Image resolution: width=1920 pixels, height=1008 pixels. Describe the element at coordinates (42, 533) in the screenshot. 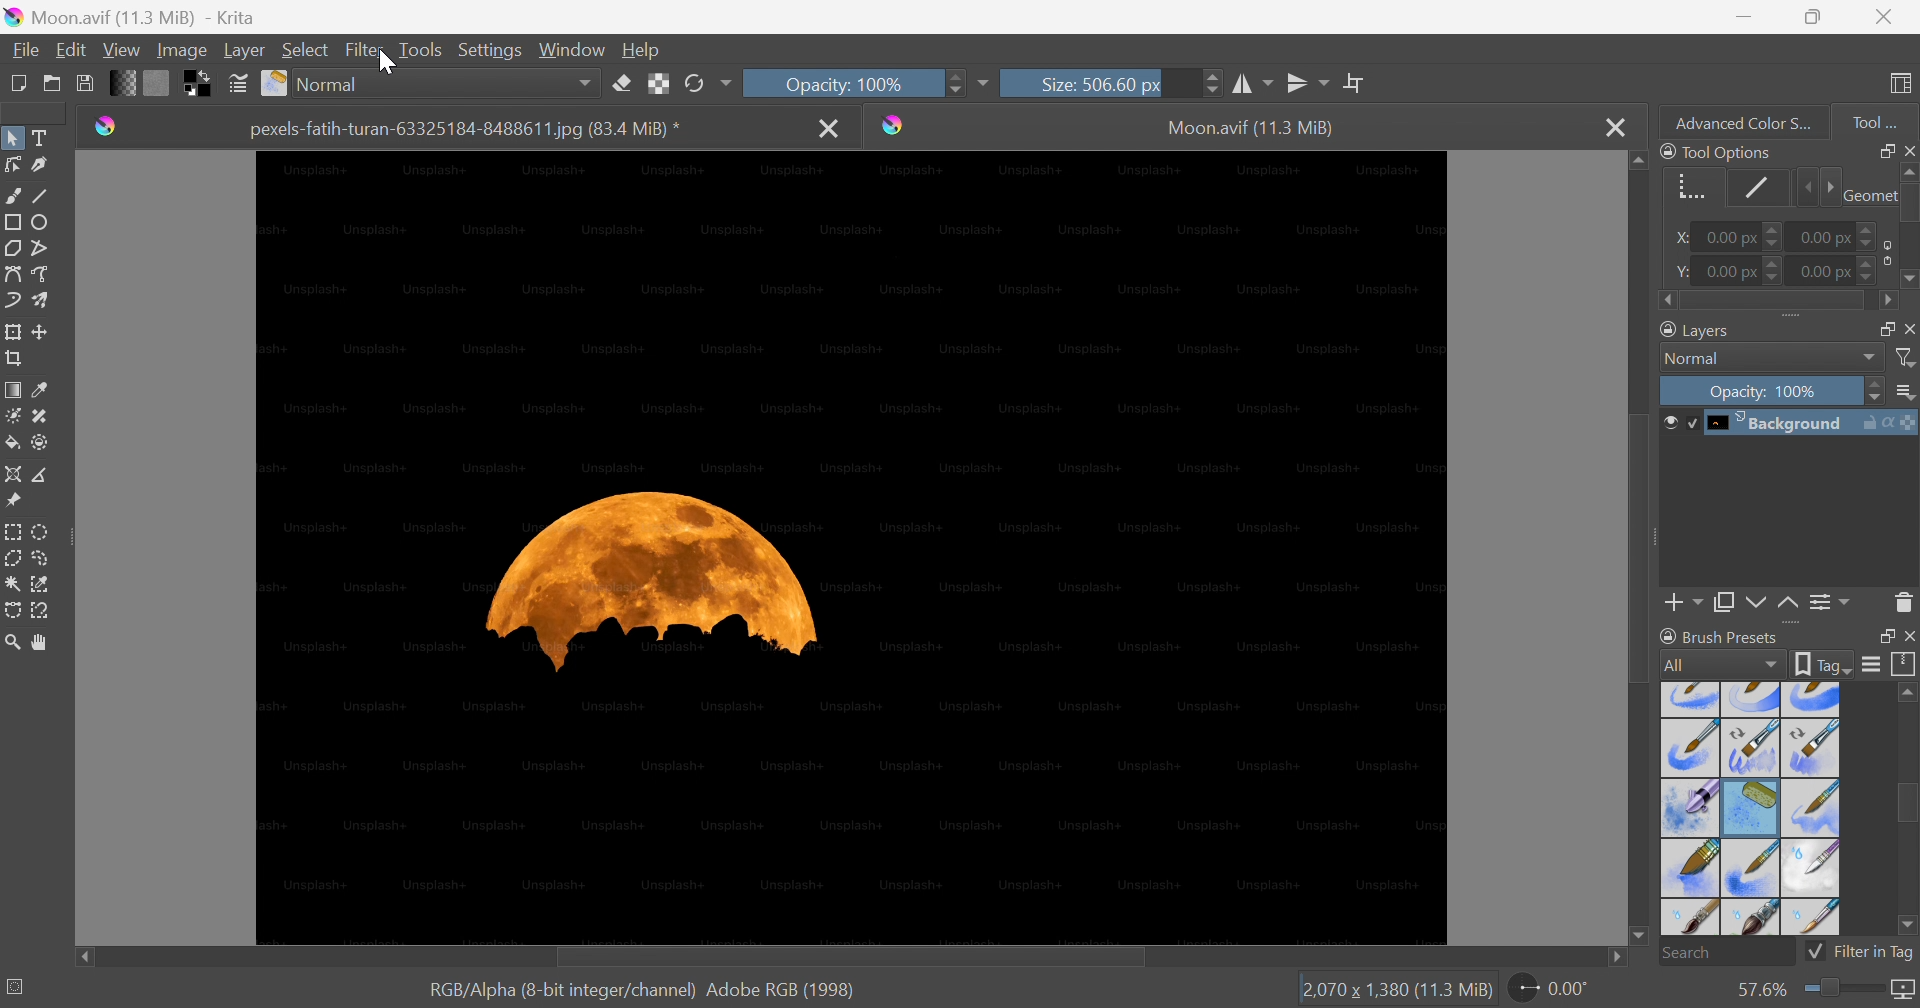

I see `Elliptical selection tool` at that location.